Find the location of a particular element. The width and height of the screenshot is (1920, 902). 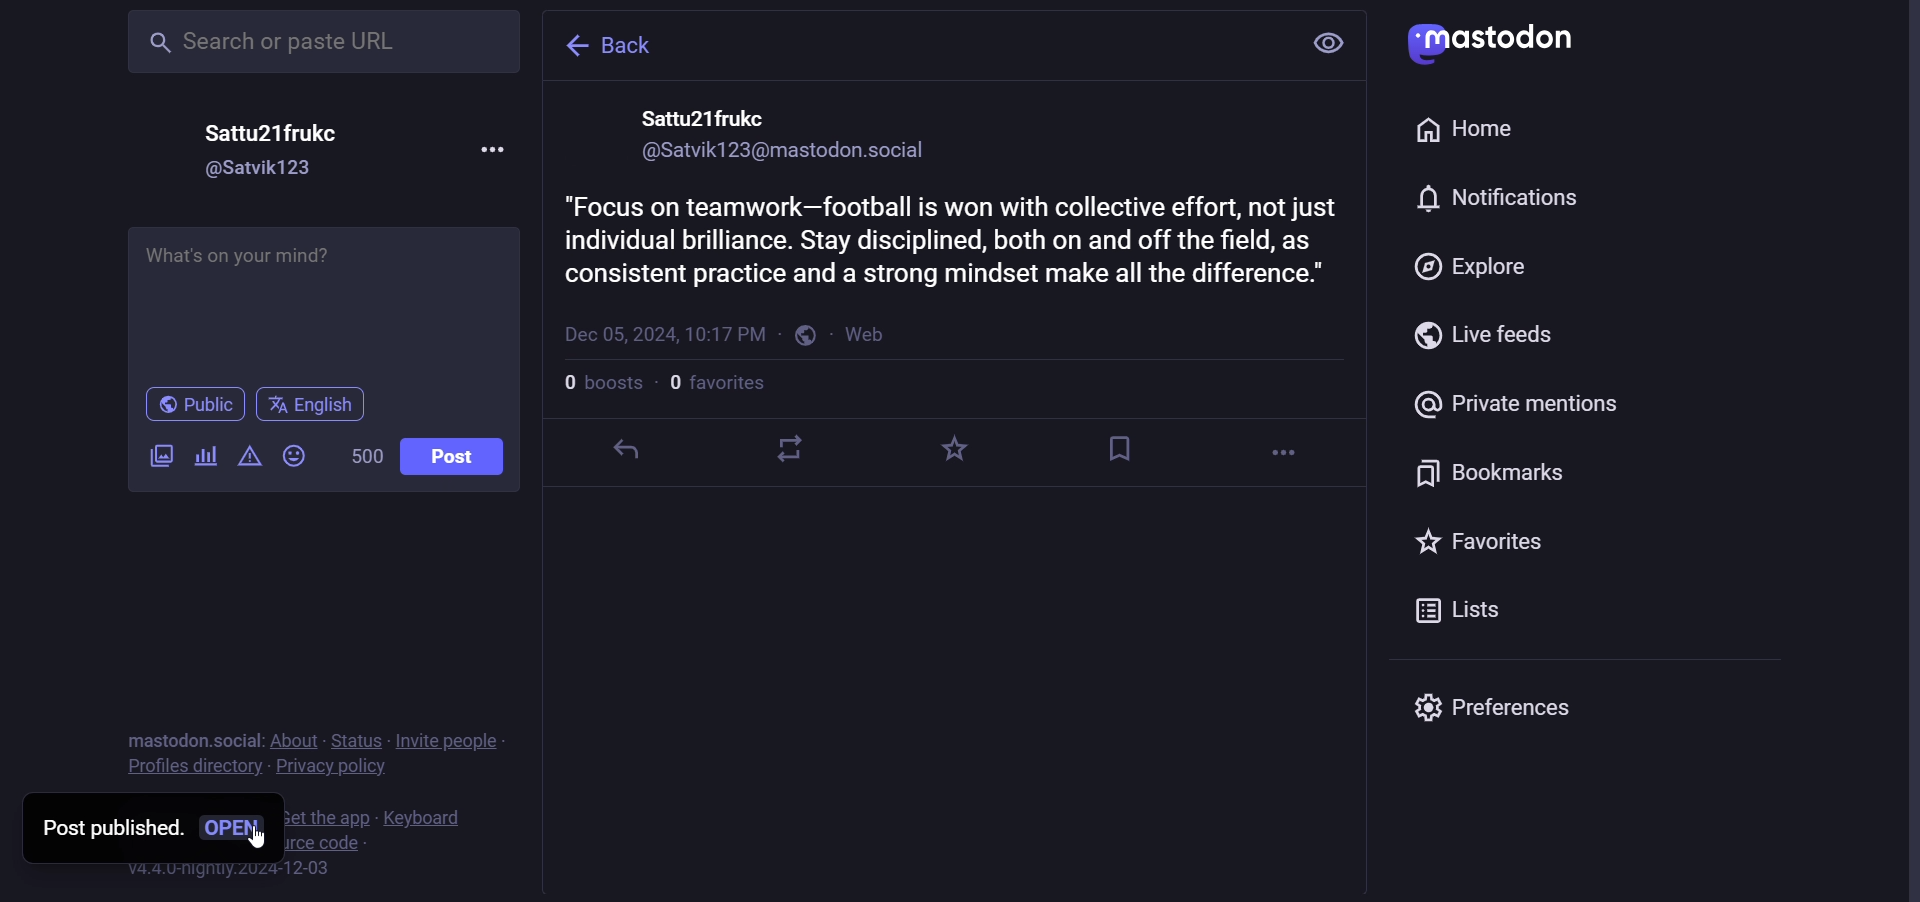

home is located at coordinates (1462, 130).